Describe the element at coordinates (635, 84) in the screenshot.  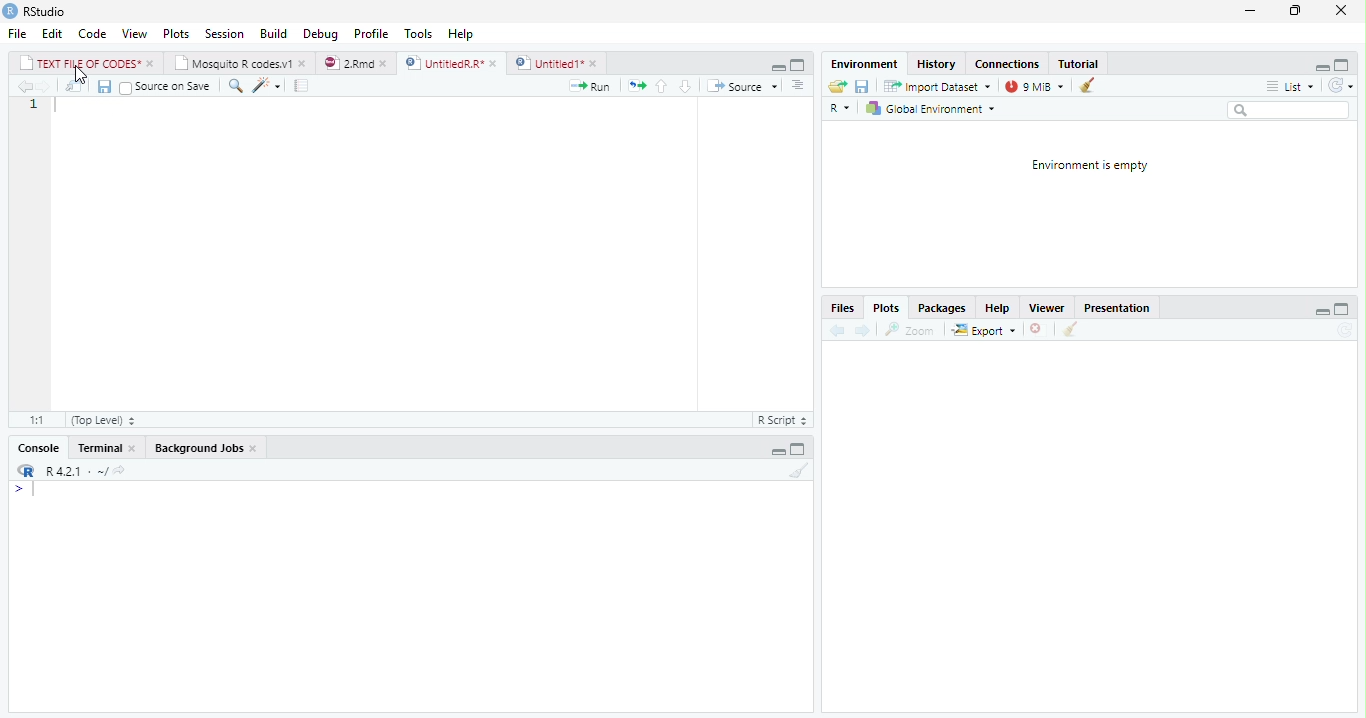
I see `re run the previous code` at that location.